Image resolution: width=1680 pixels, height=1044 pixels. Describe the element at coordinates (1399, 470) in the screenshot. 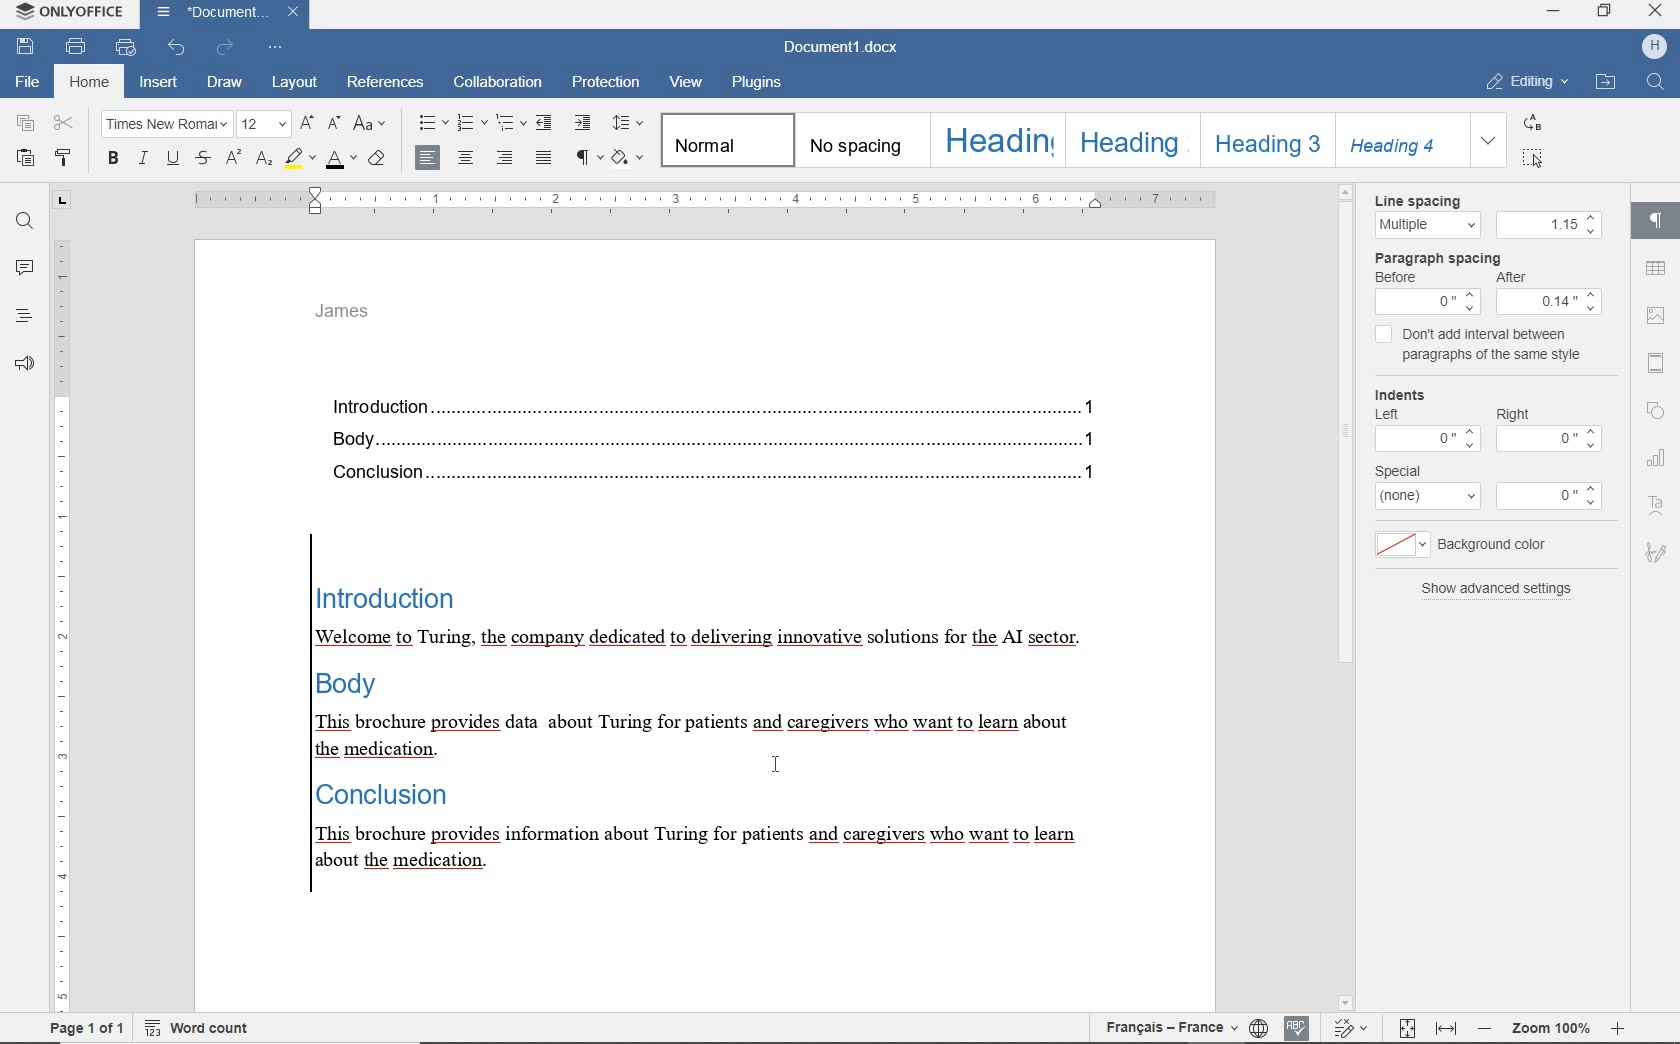

I see `special` at that location.